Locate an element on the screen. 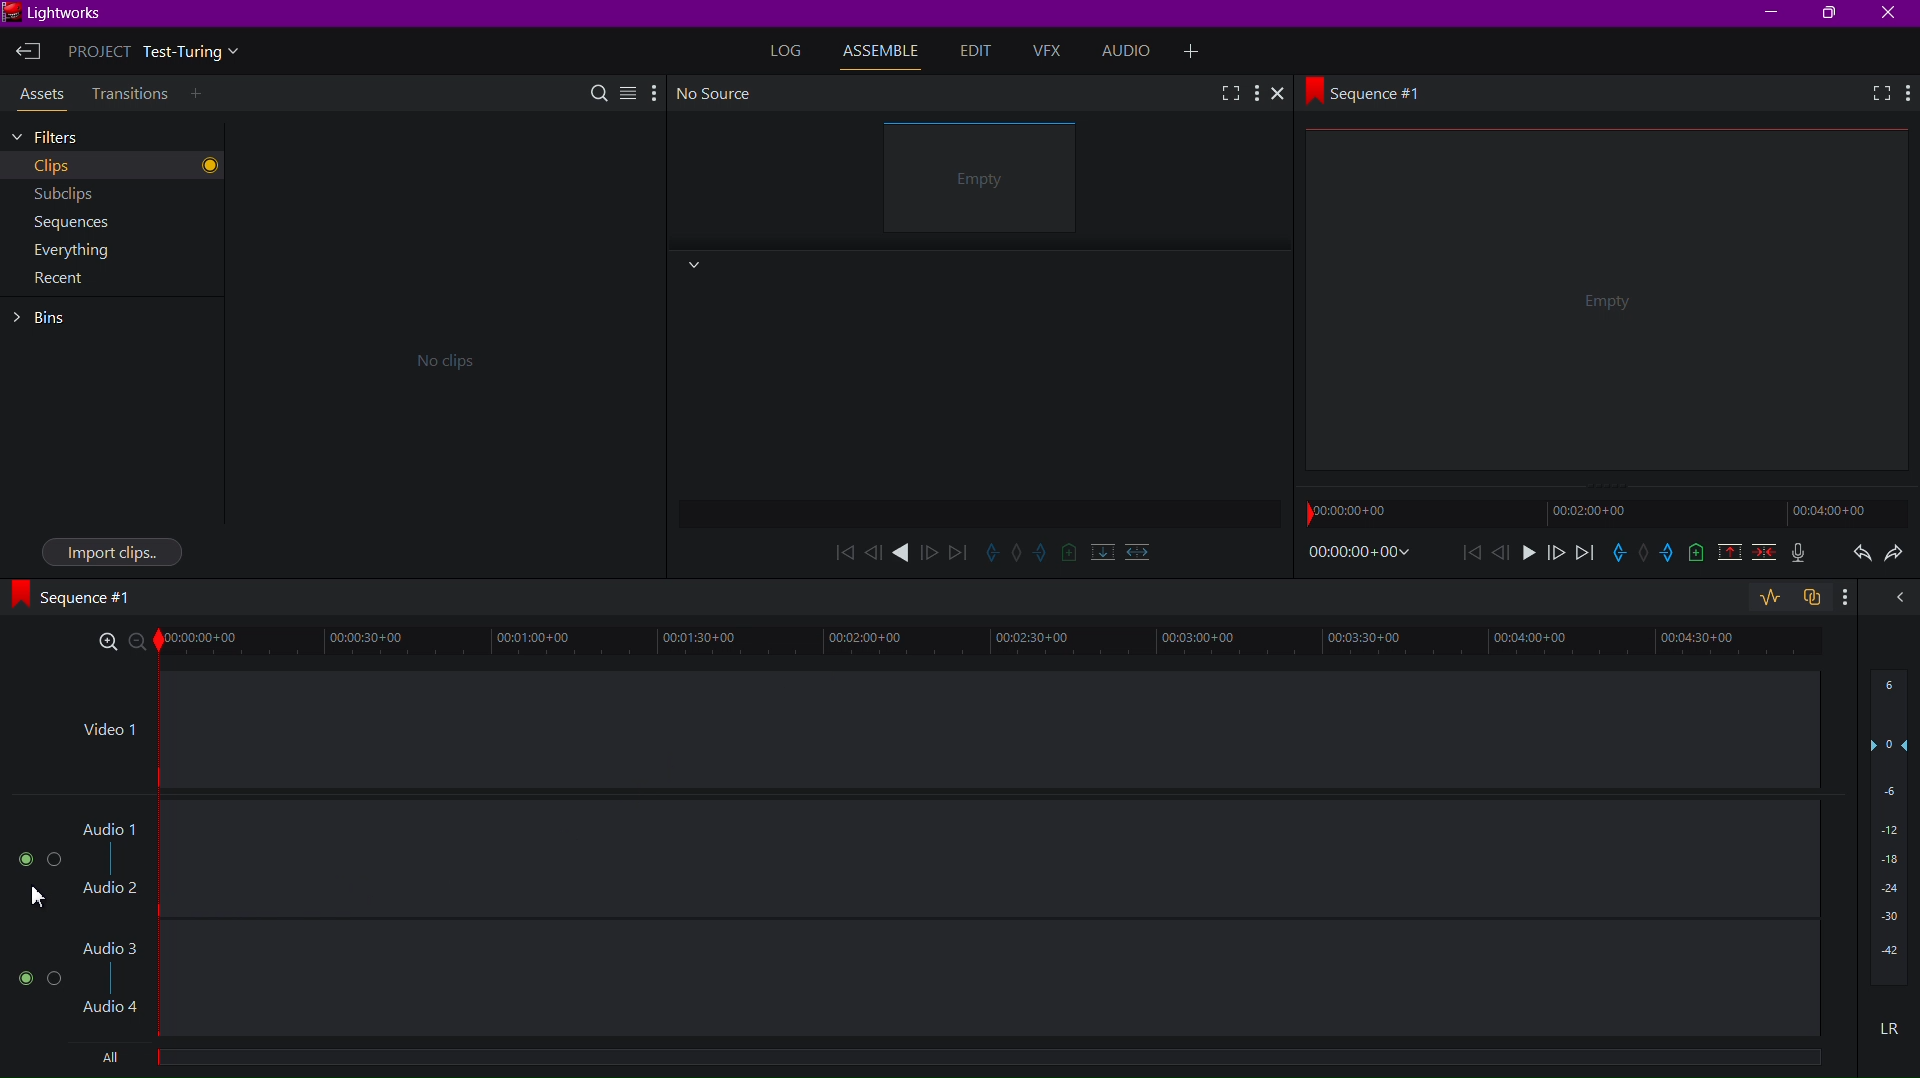  Everything is located at coordinates (106, 253).